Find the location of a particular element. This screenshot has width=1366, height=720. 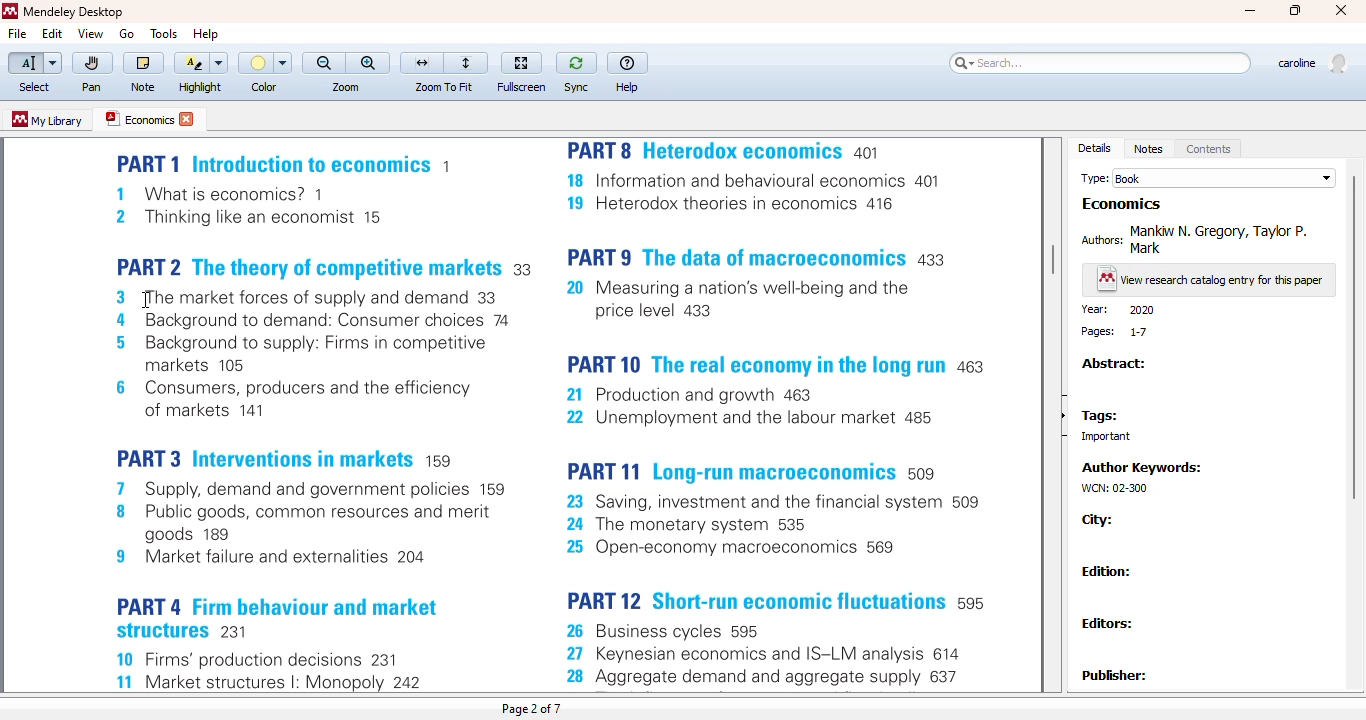

File is located at coordinates (18, 34).